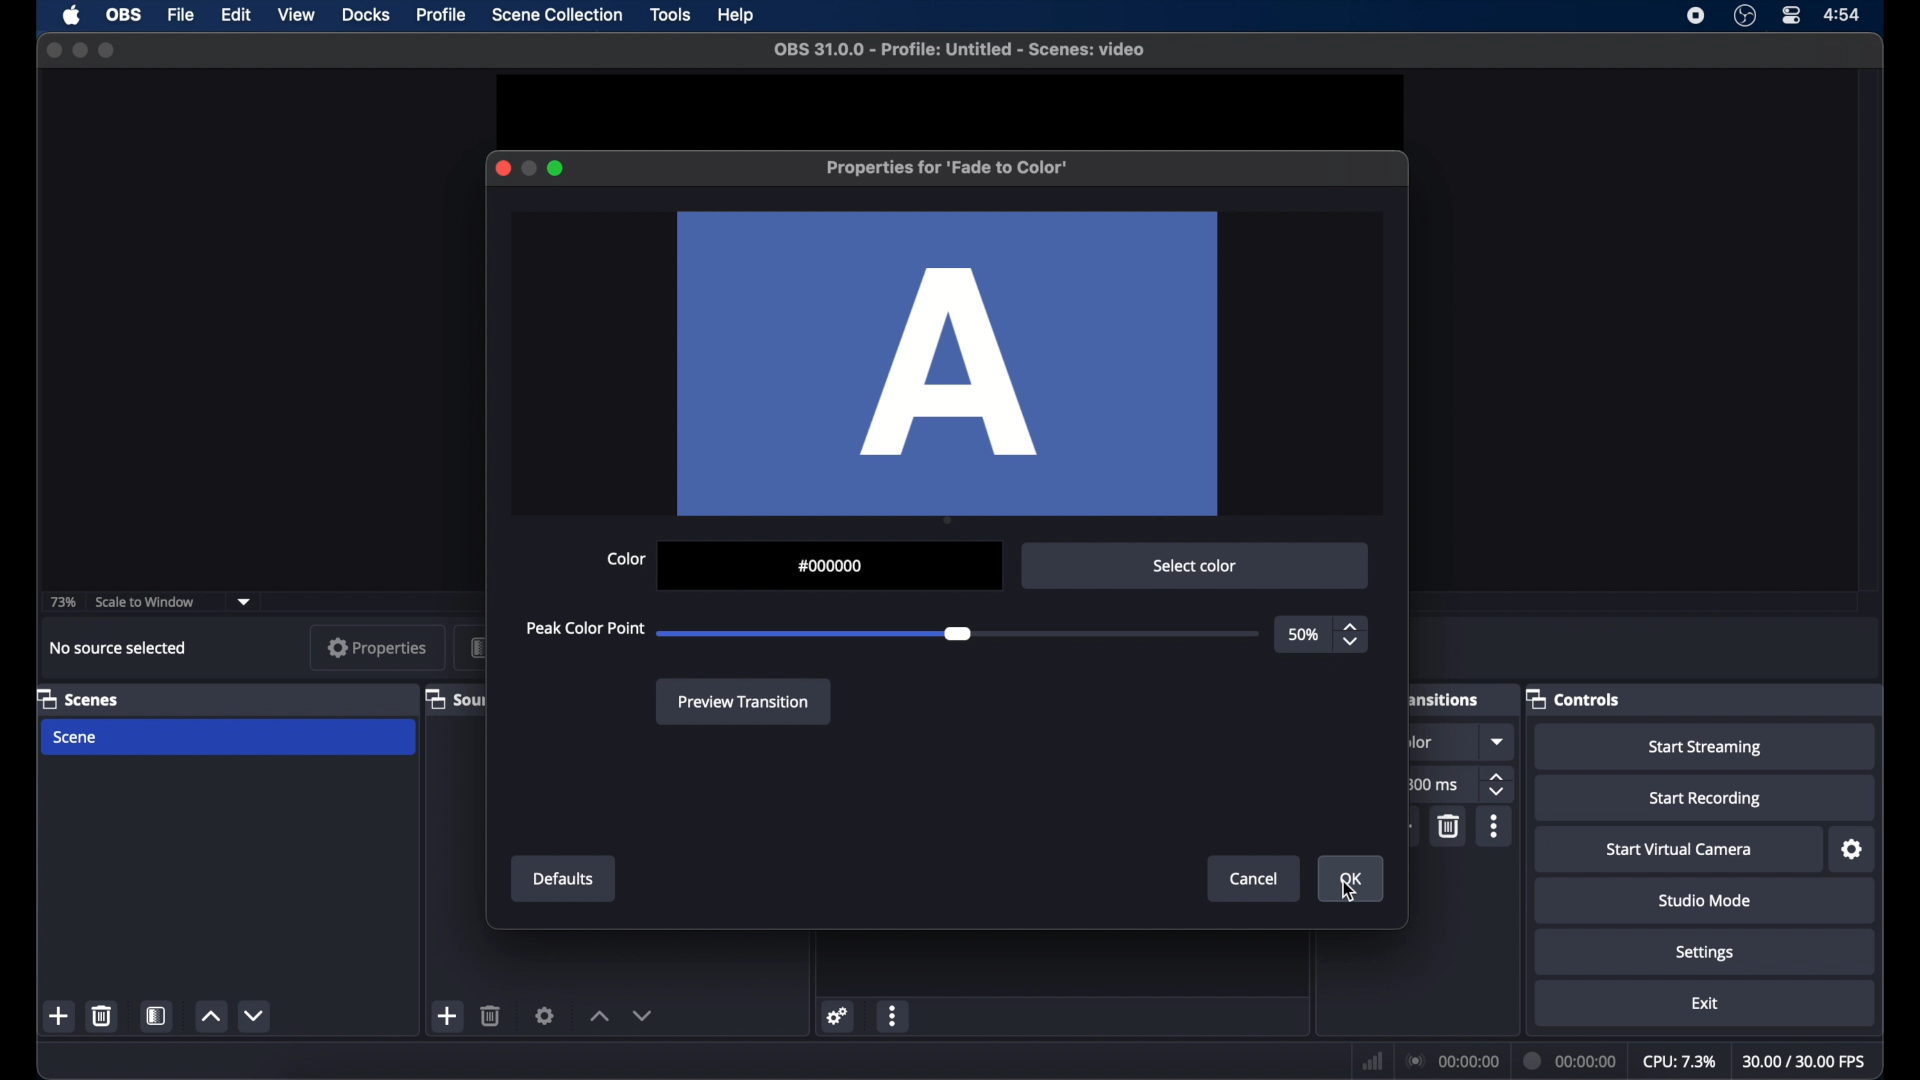 The image size is (1920, 1080). What do you see at coordinates (1498, 784) in the screenshot?
I see `stepper buttons` at bounding box center [1498, 784].